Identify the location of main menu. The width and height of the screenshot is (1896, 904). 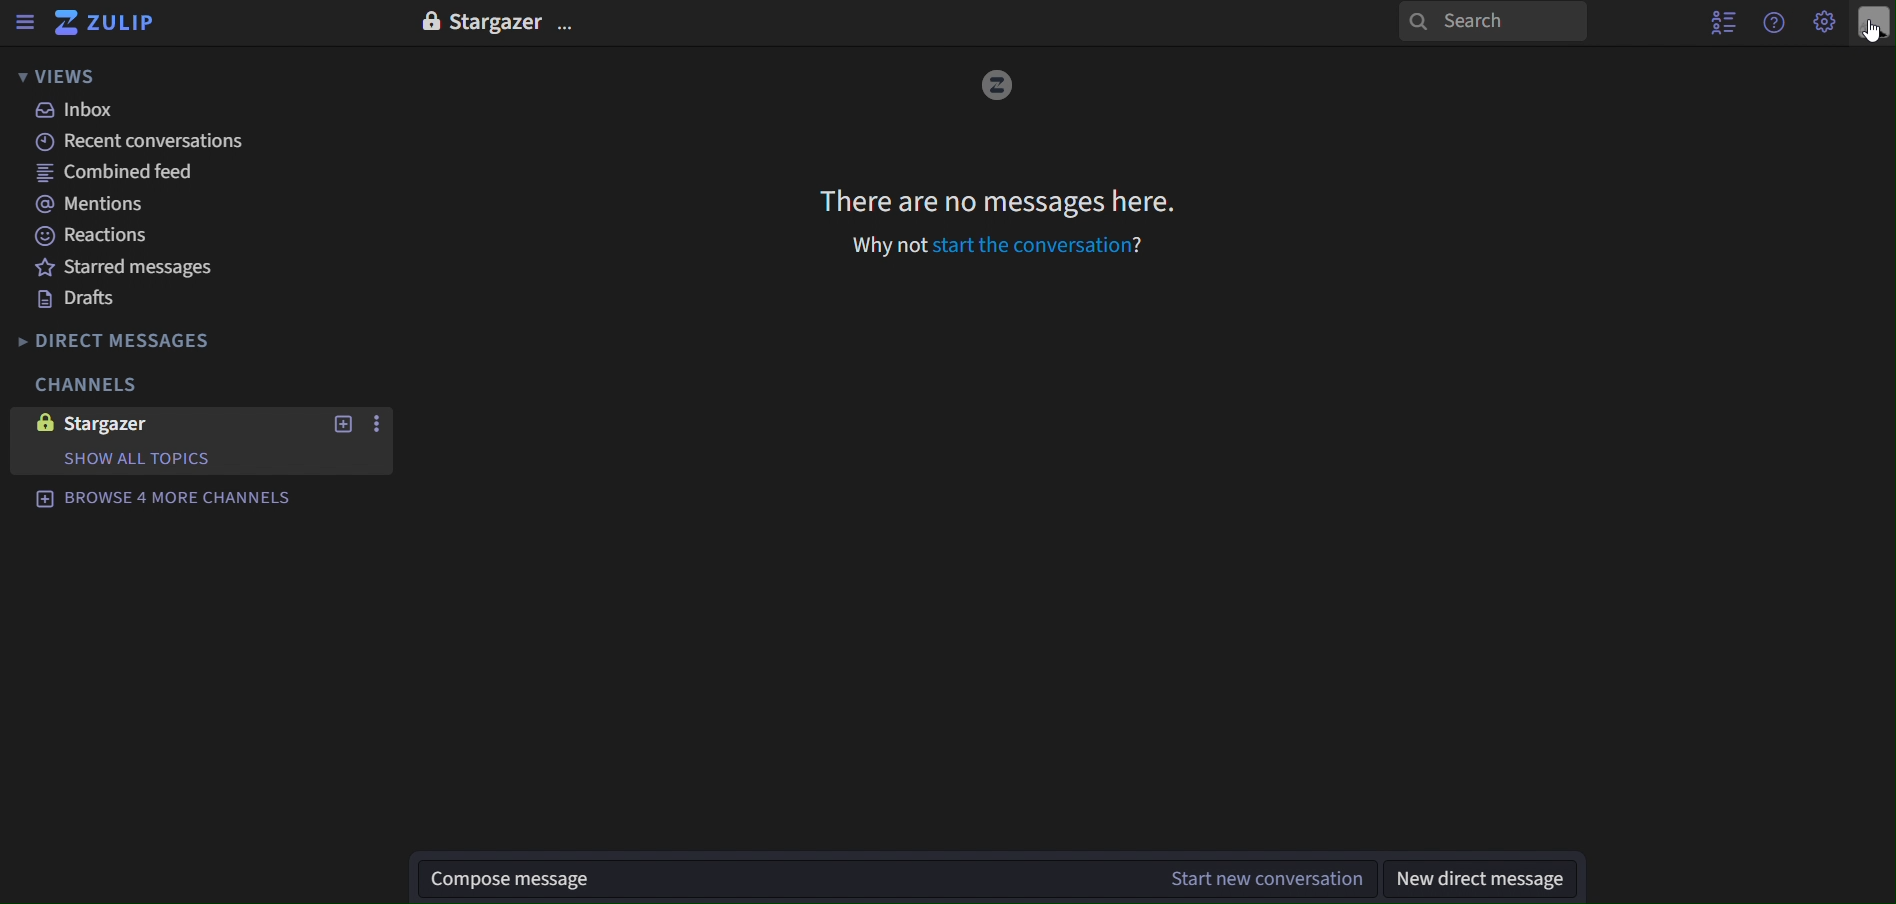
(1825, 23).